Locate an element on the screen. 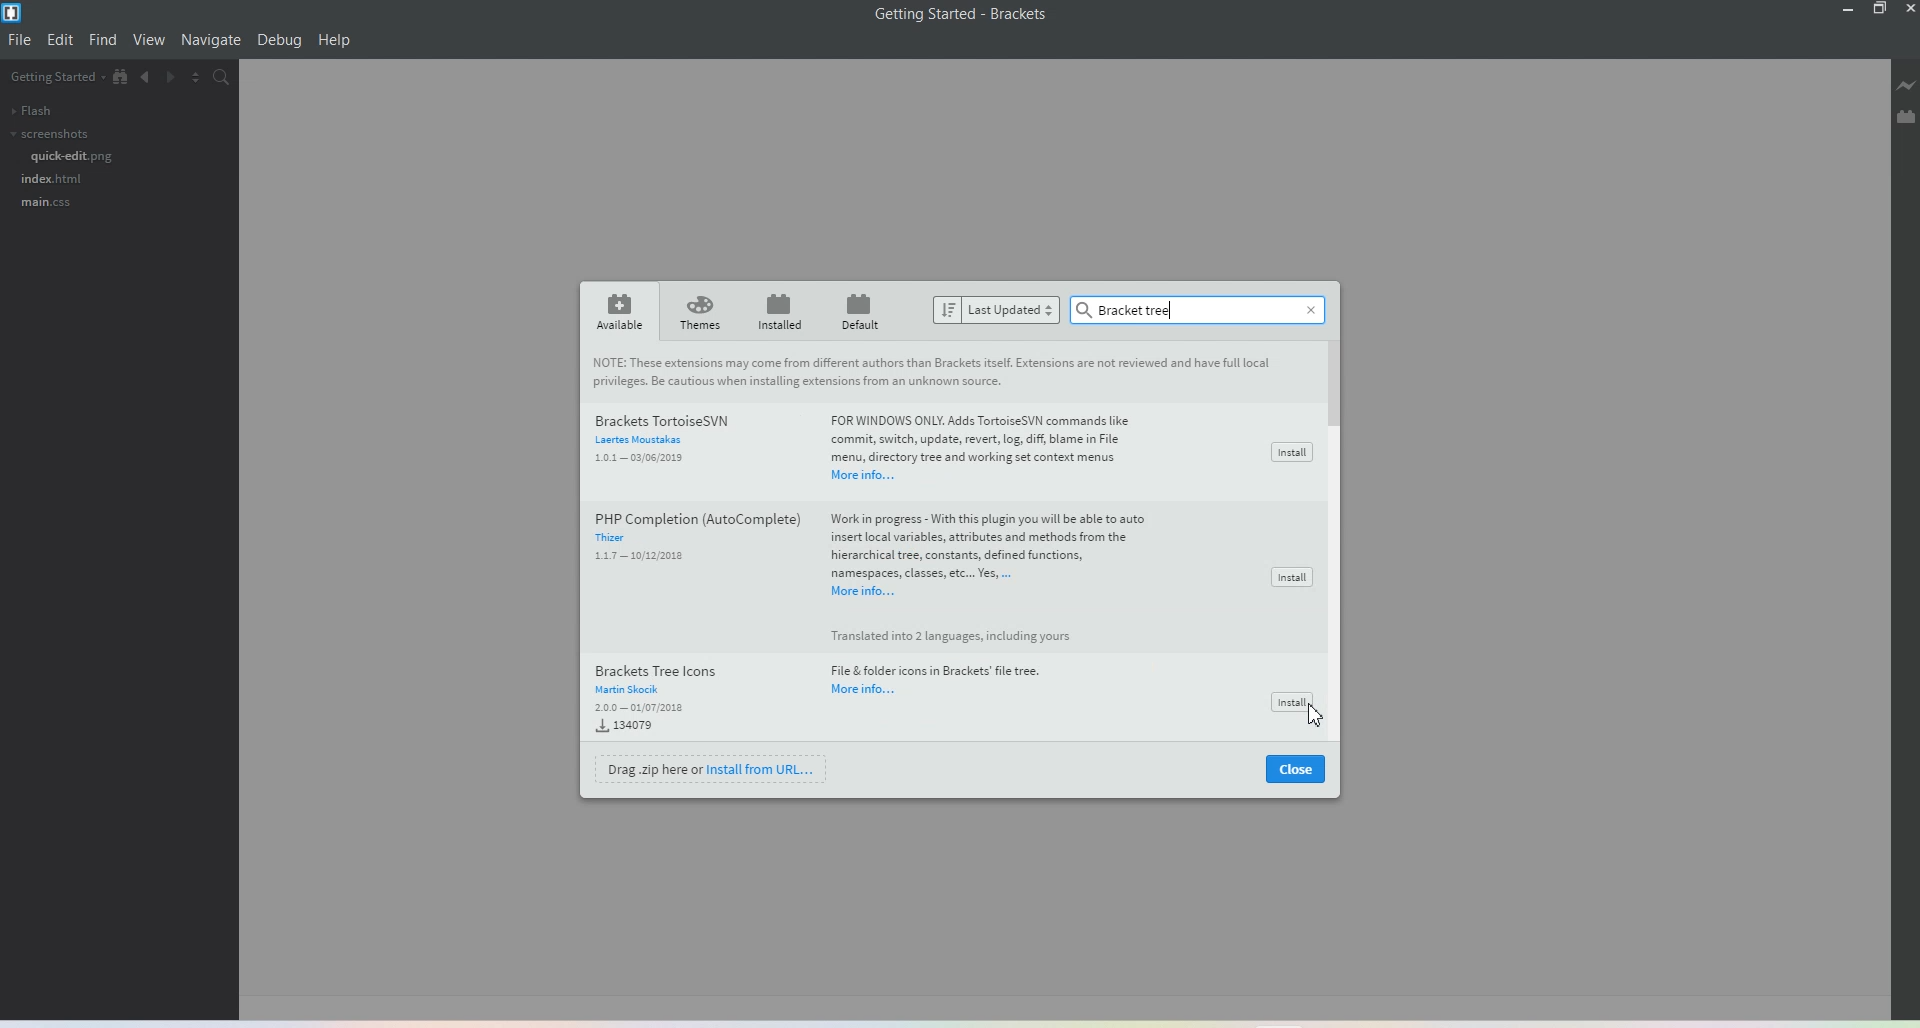  main.css is located at coordinates (45, 203).